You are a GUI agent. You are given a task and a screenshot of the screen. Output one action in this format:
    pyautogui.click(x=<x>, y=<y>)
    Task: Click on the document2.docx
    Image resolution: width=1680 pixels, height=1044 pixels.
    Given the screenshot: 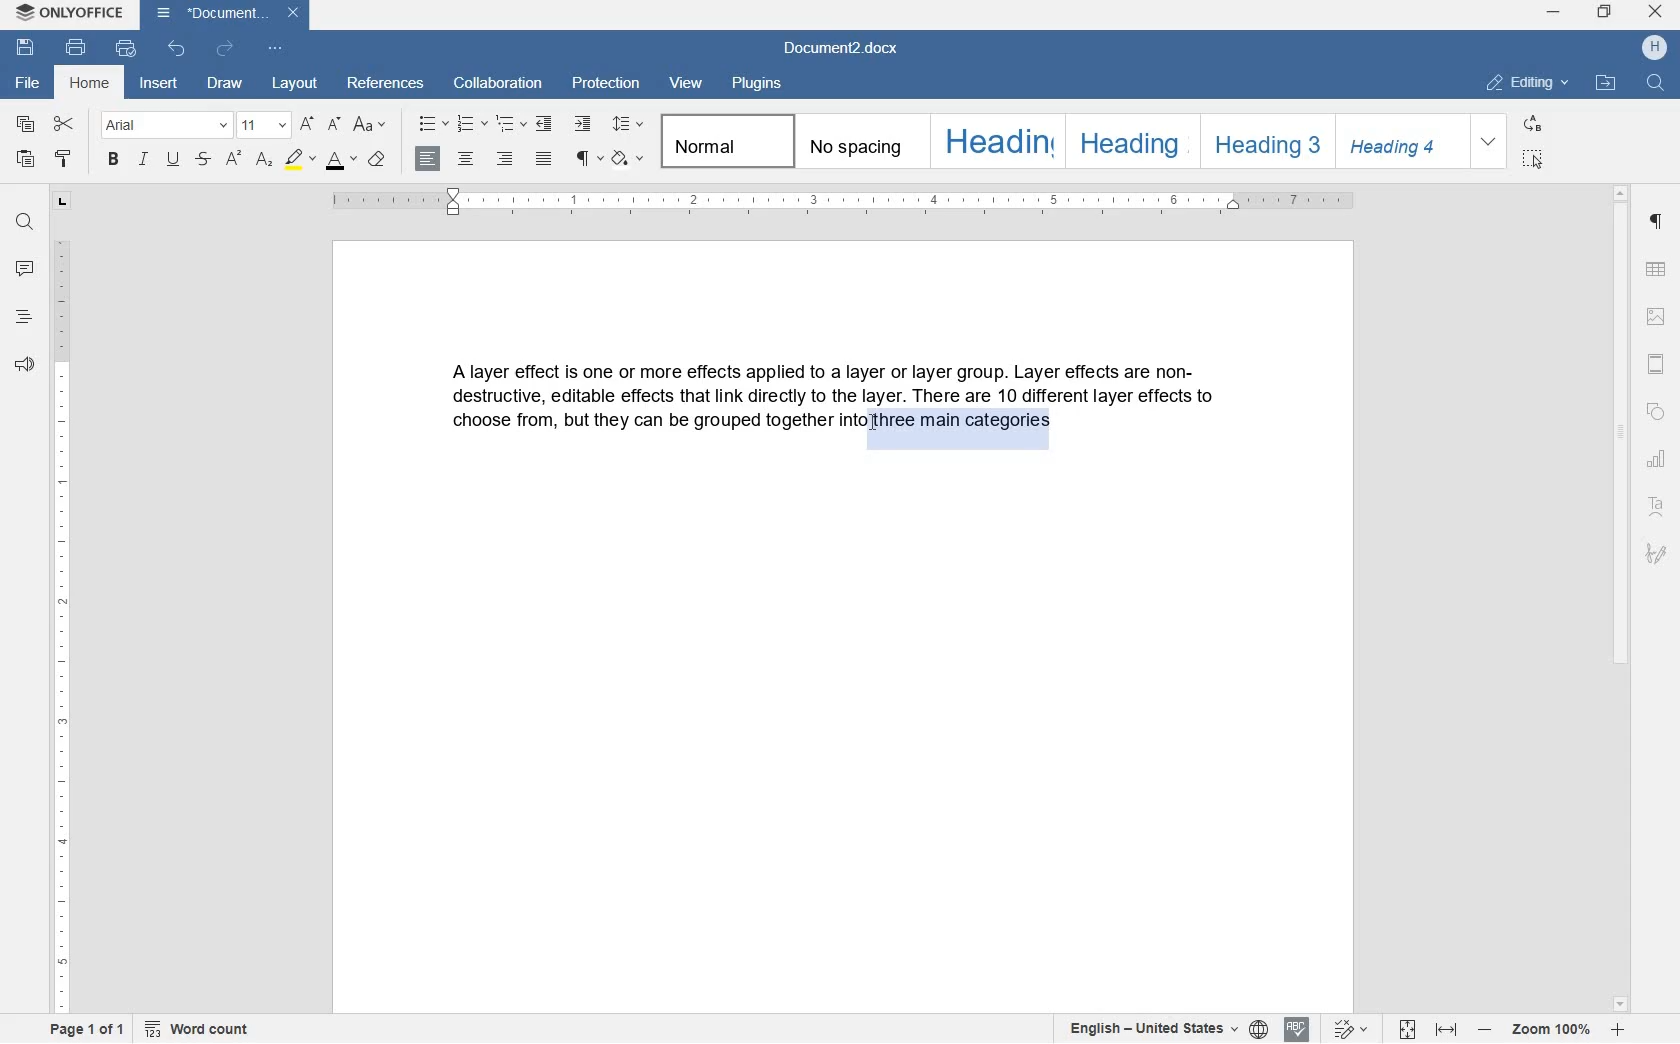 What is the action you would take?
    pyautogui.click(x=225, y=15)
    